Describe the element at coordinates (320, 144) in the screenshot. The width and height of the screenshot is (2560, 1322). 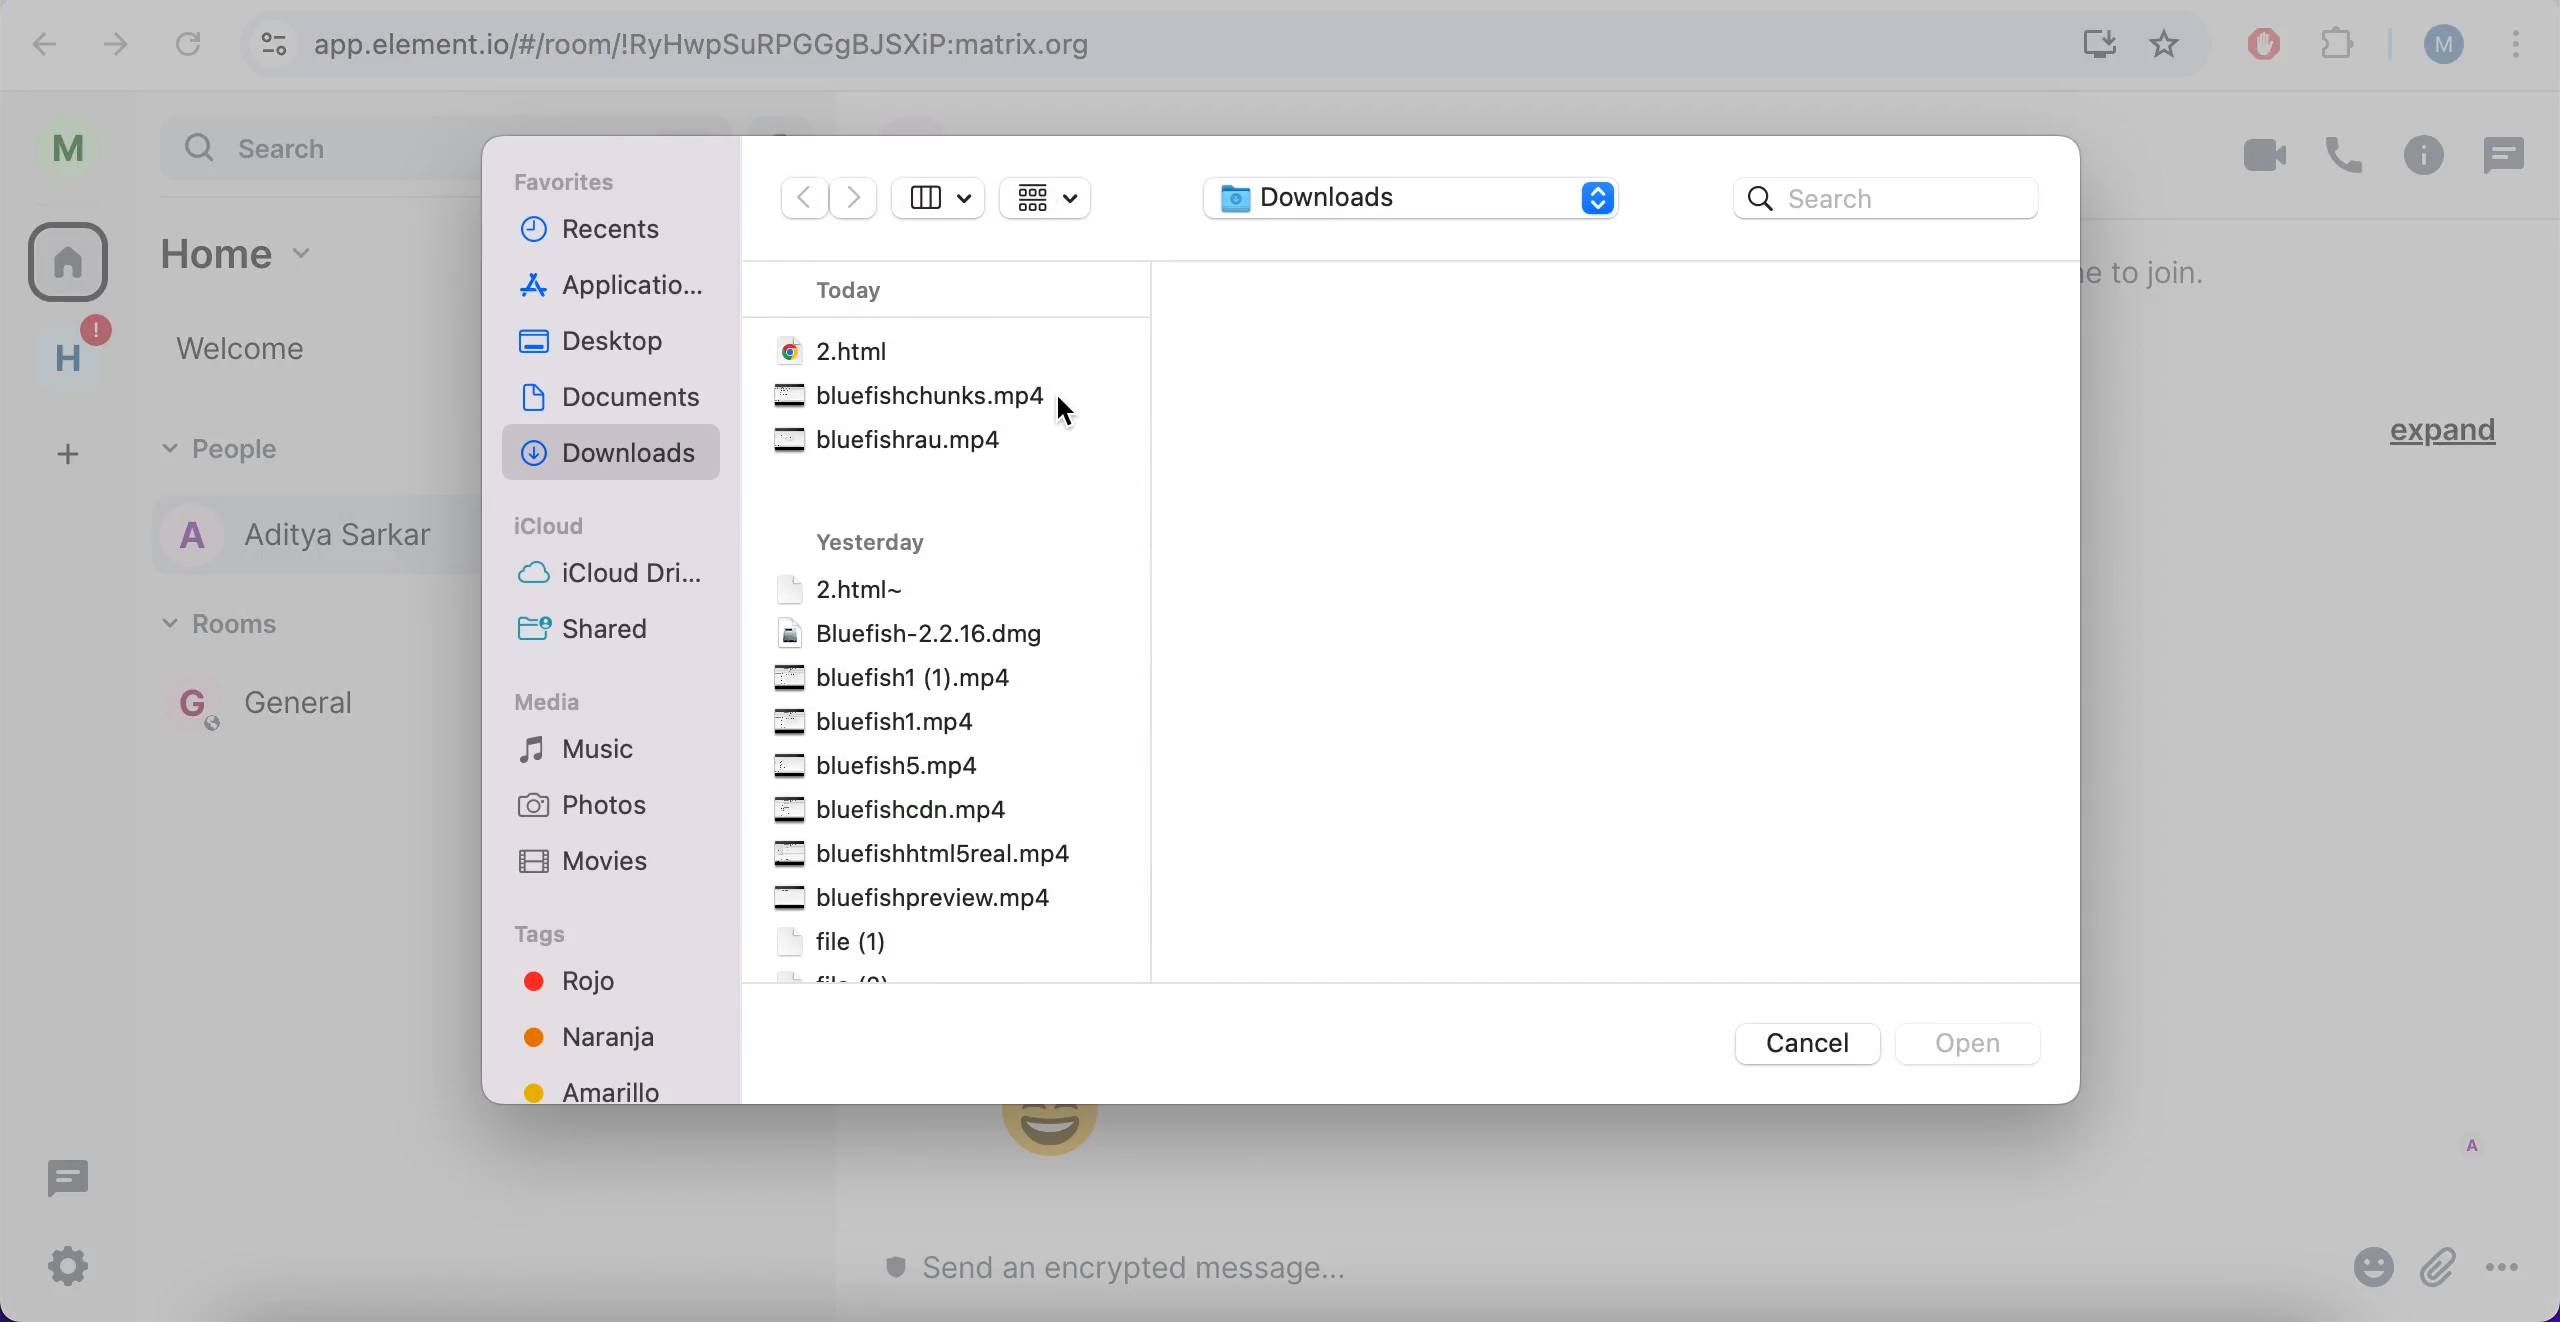
I see `search` at that location.